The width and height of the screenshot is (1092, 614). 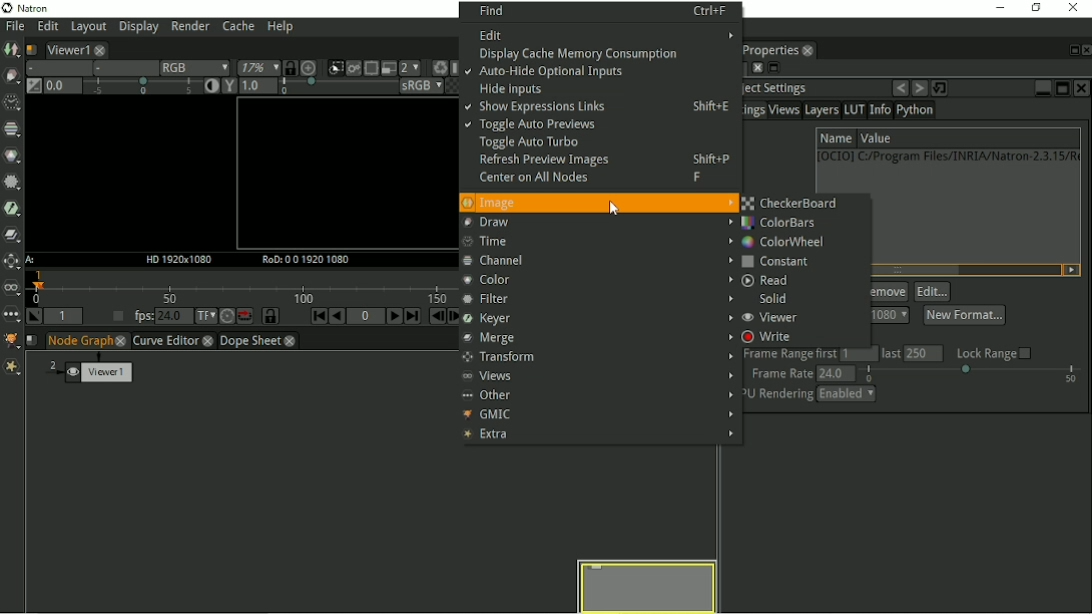 I want to click on Views, so click(x=598, y=376).